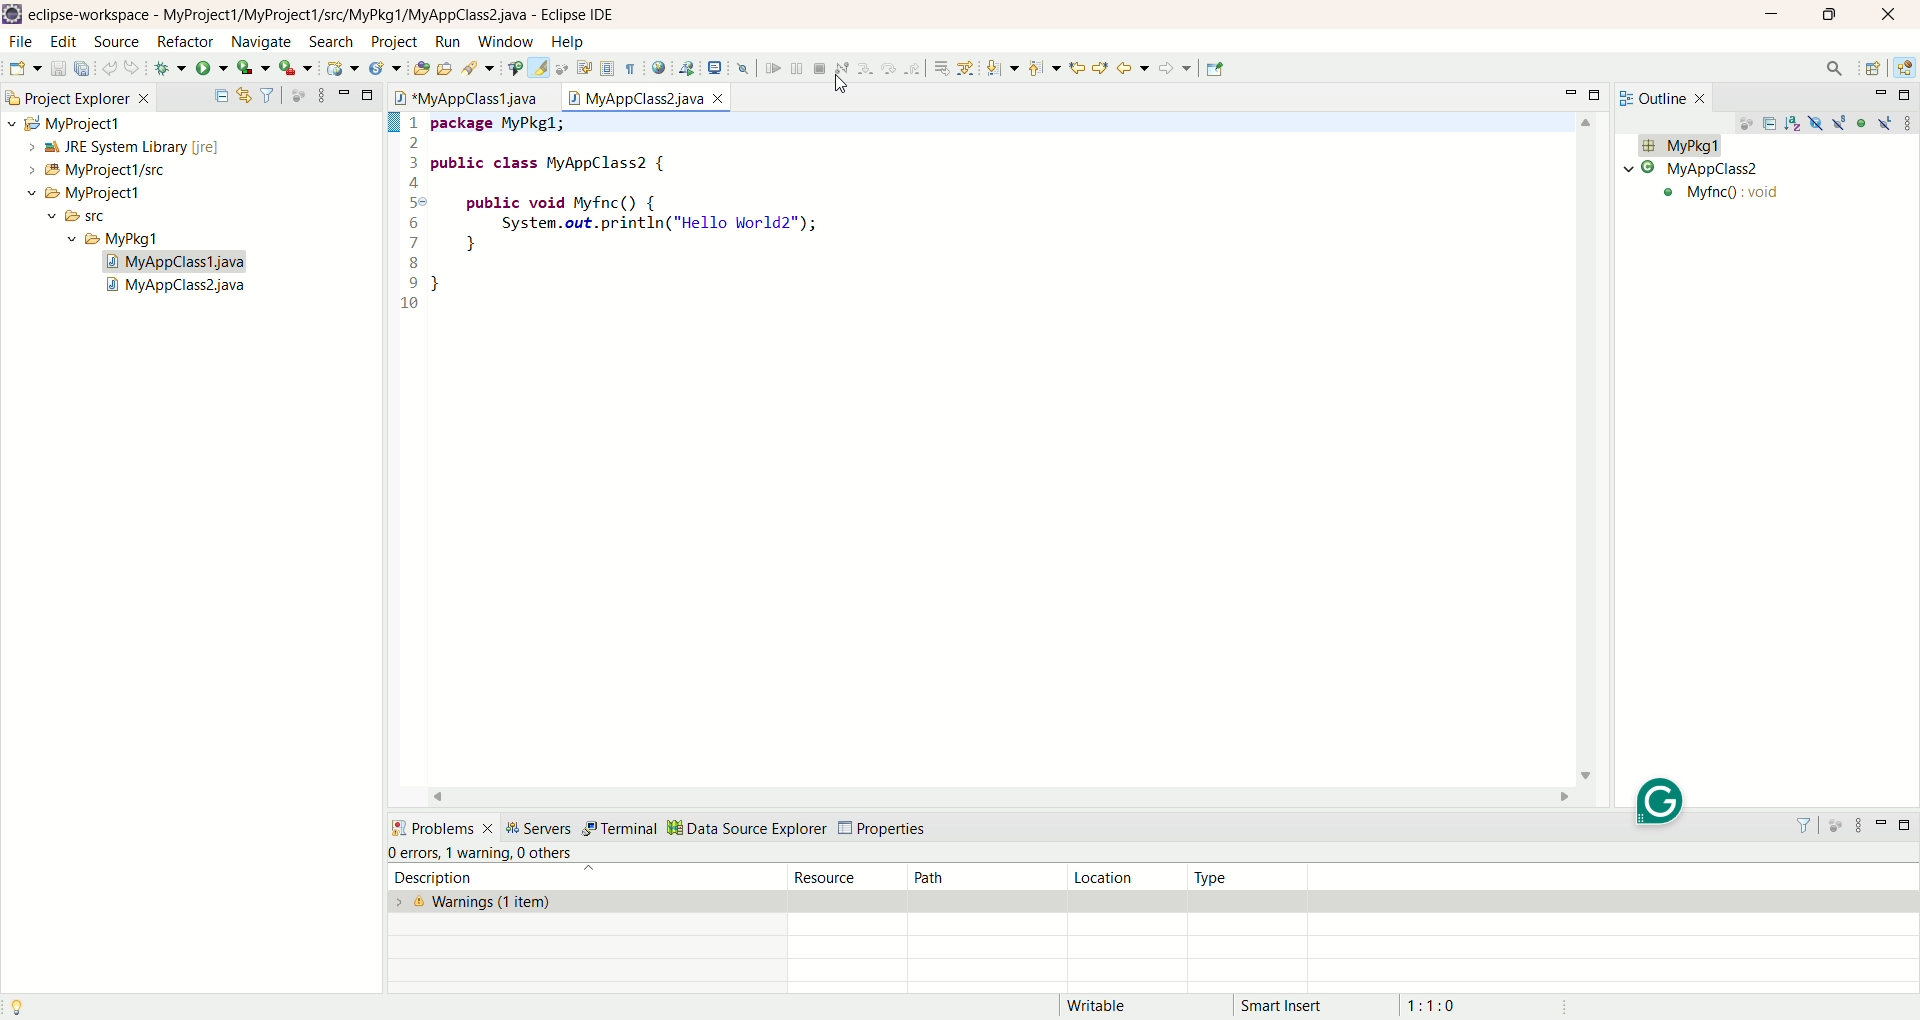 The image size is (1920, 1020). Describe the element at coordinates (1880, 95) in the screenshot. I see `minimize` at that location.